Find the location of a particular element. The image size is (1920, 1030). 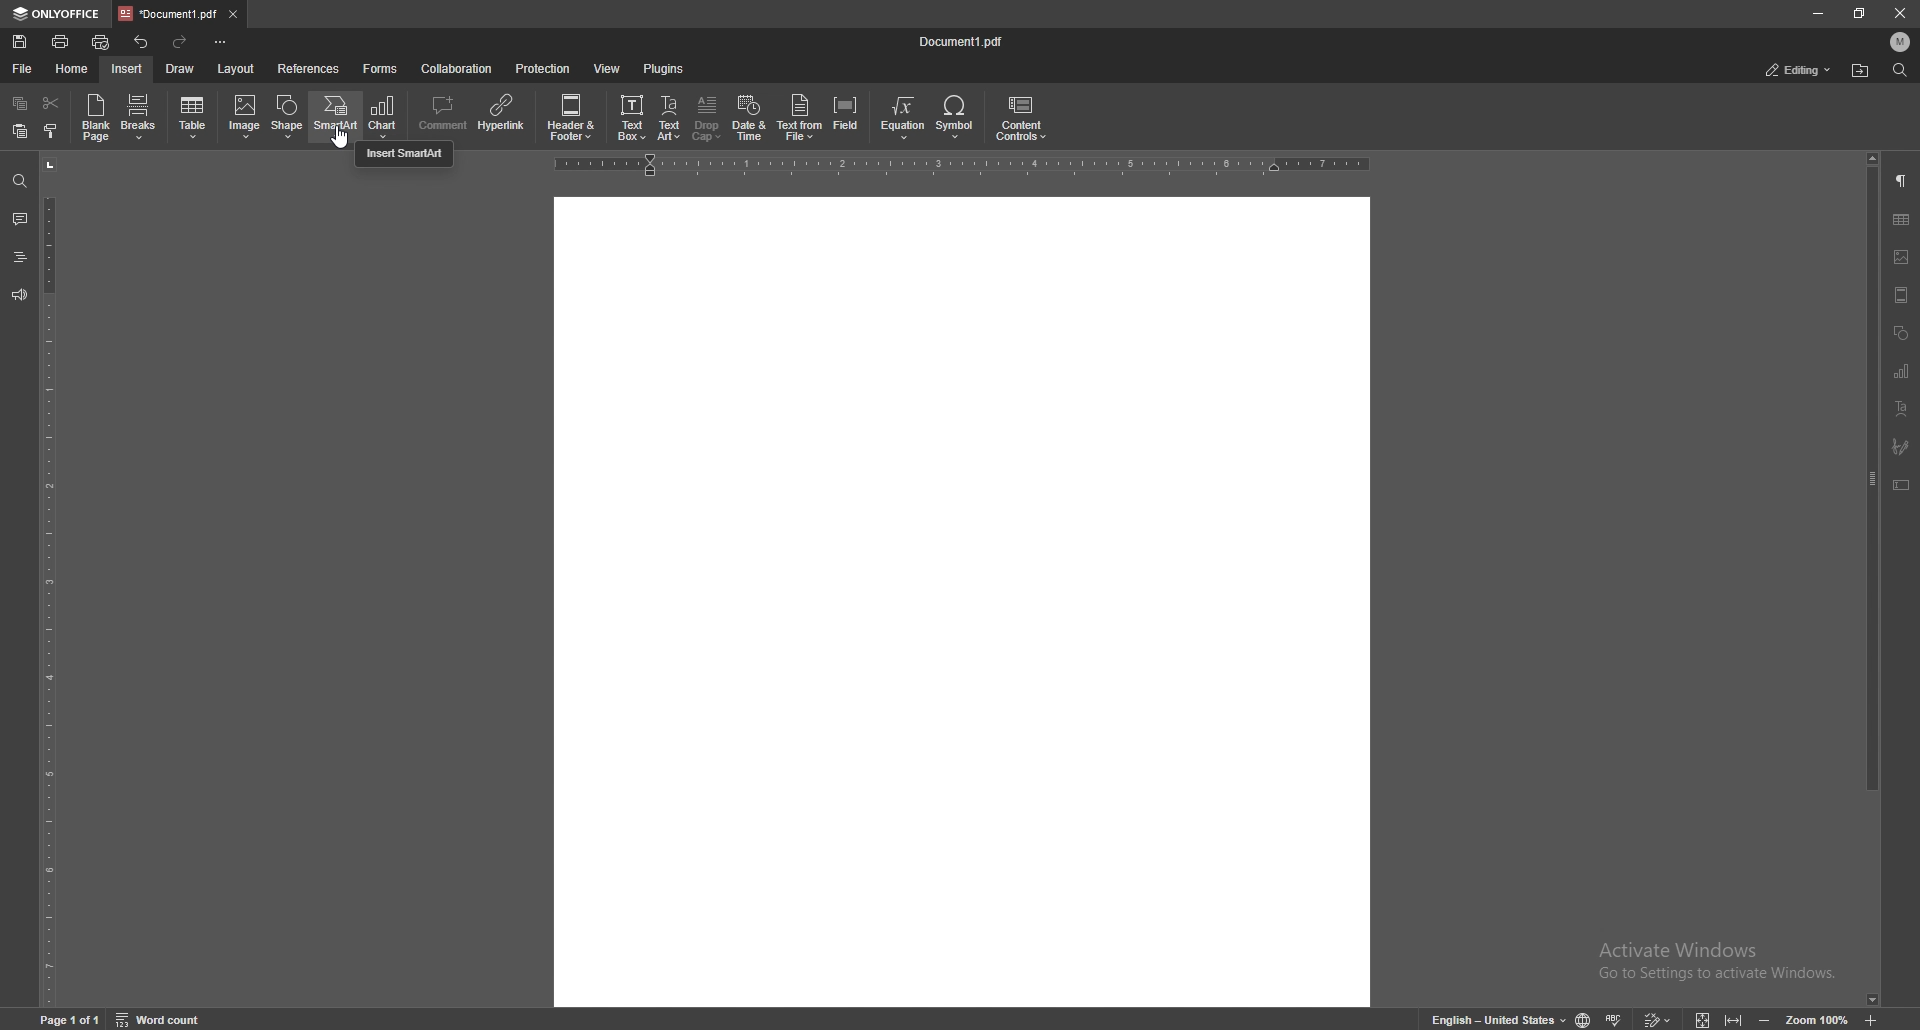

page is located at coordinates (72, 1018).